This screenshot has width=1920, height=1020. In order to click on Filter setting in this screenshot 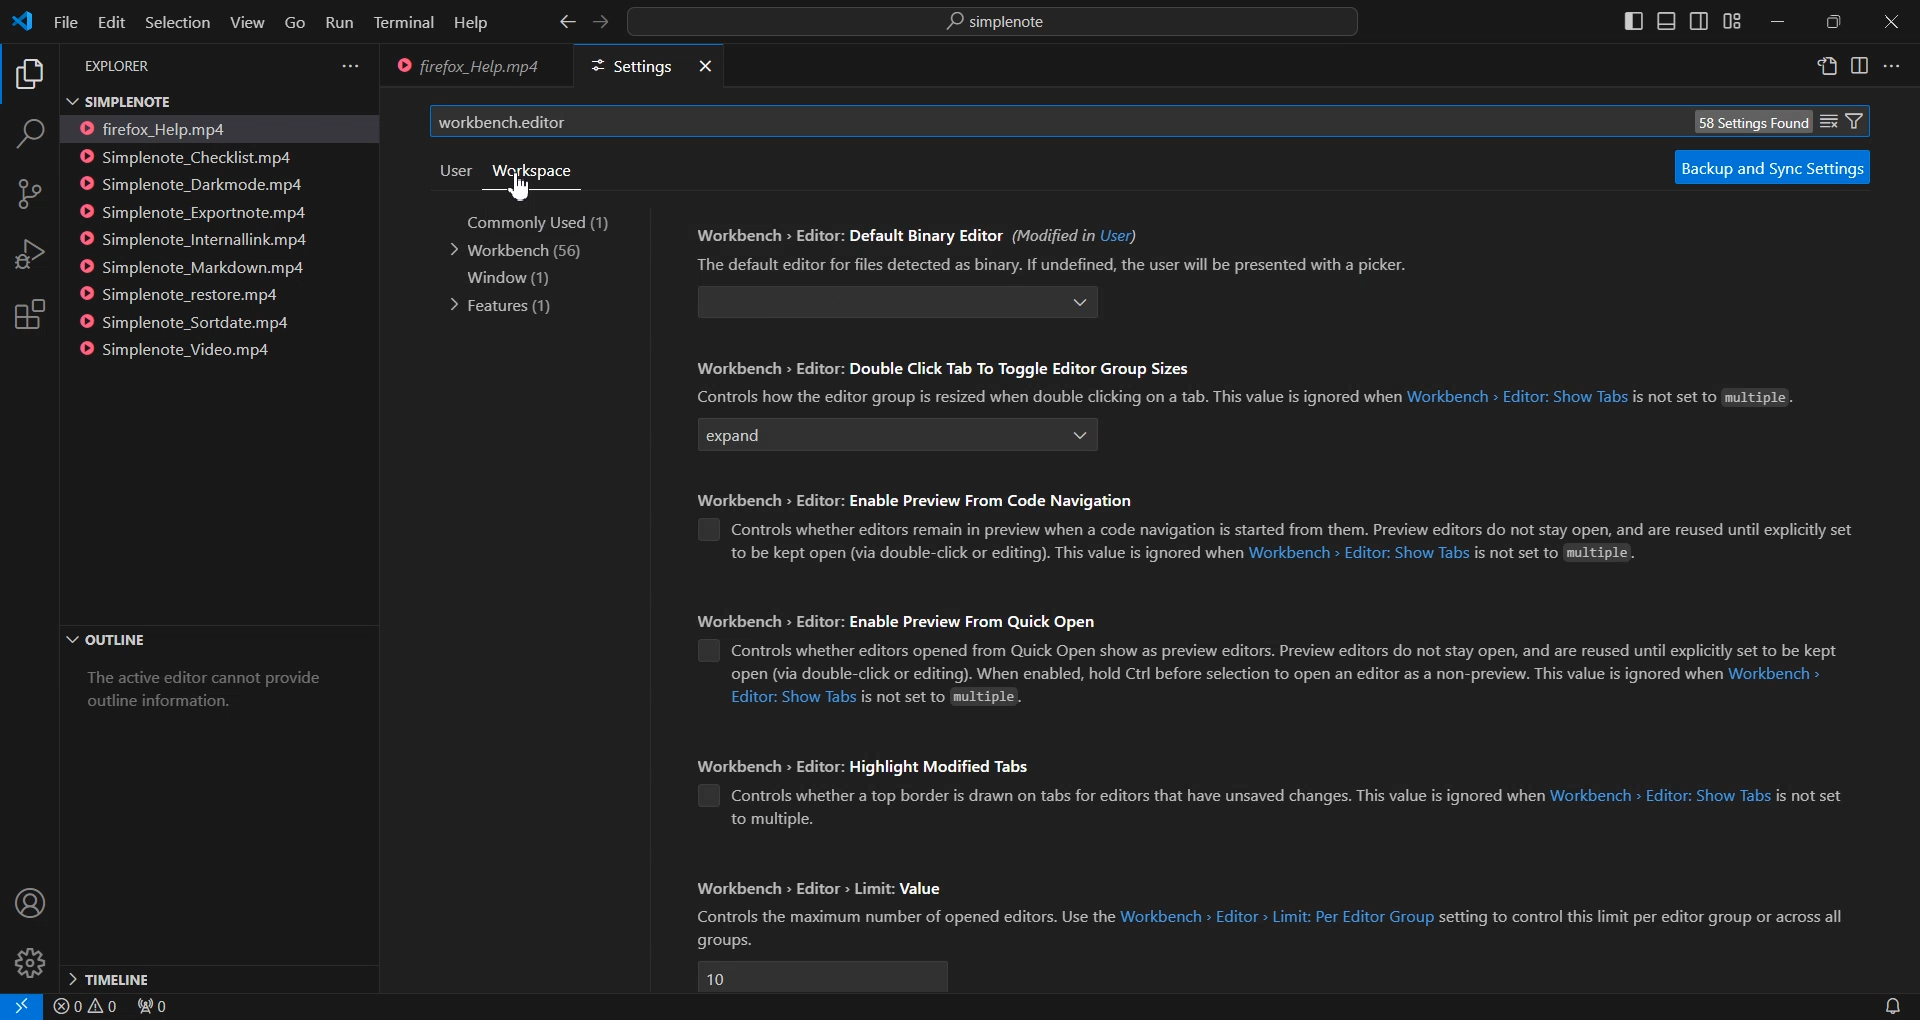, I will do `click(1856, 120)`.